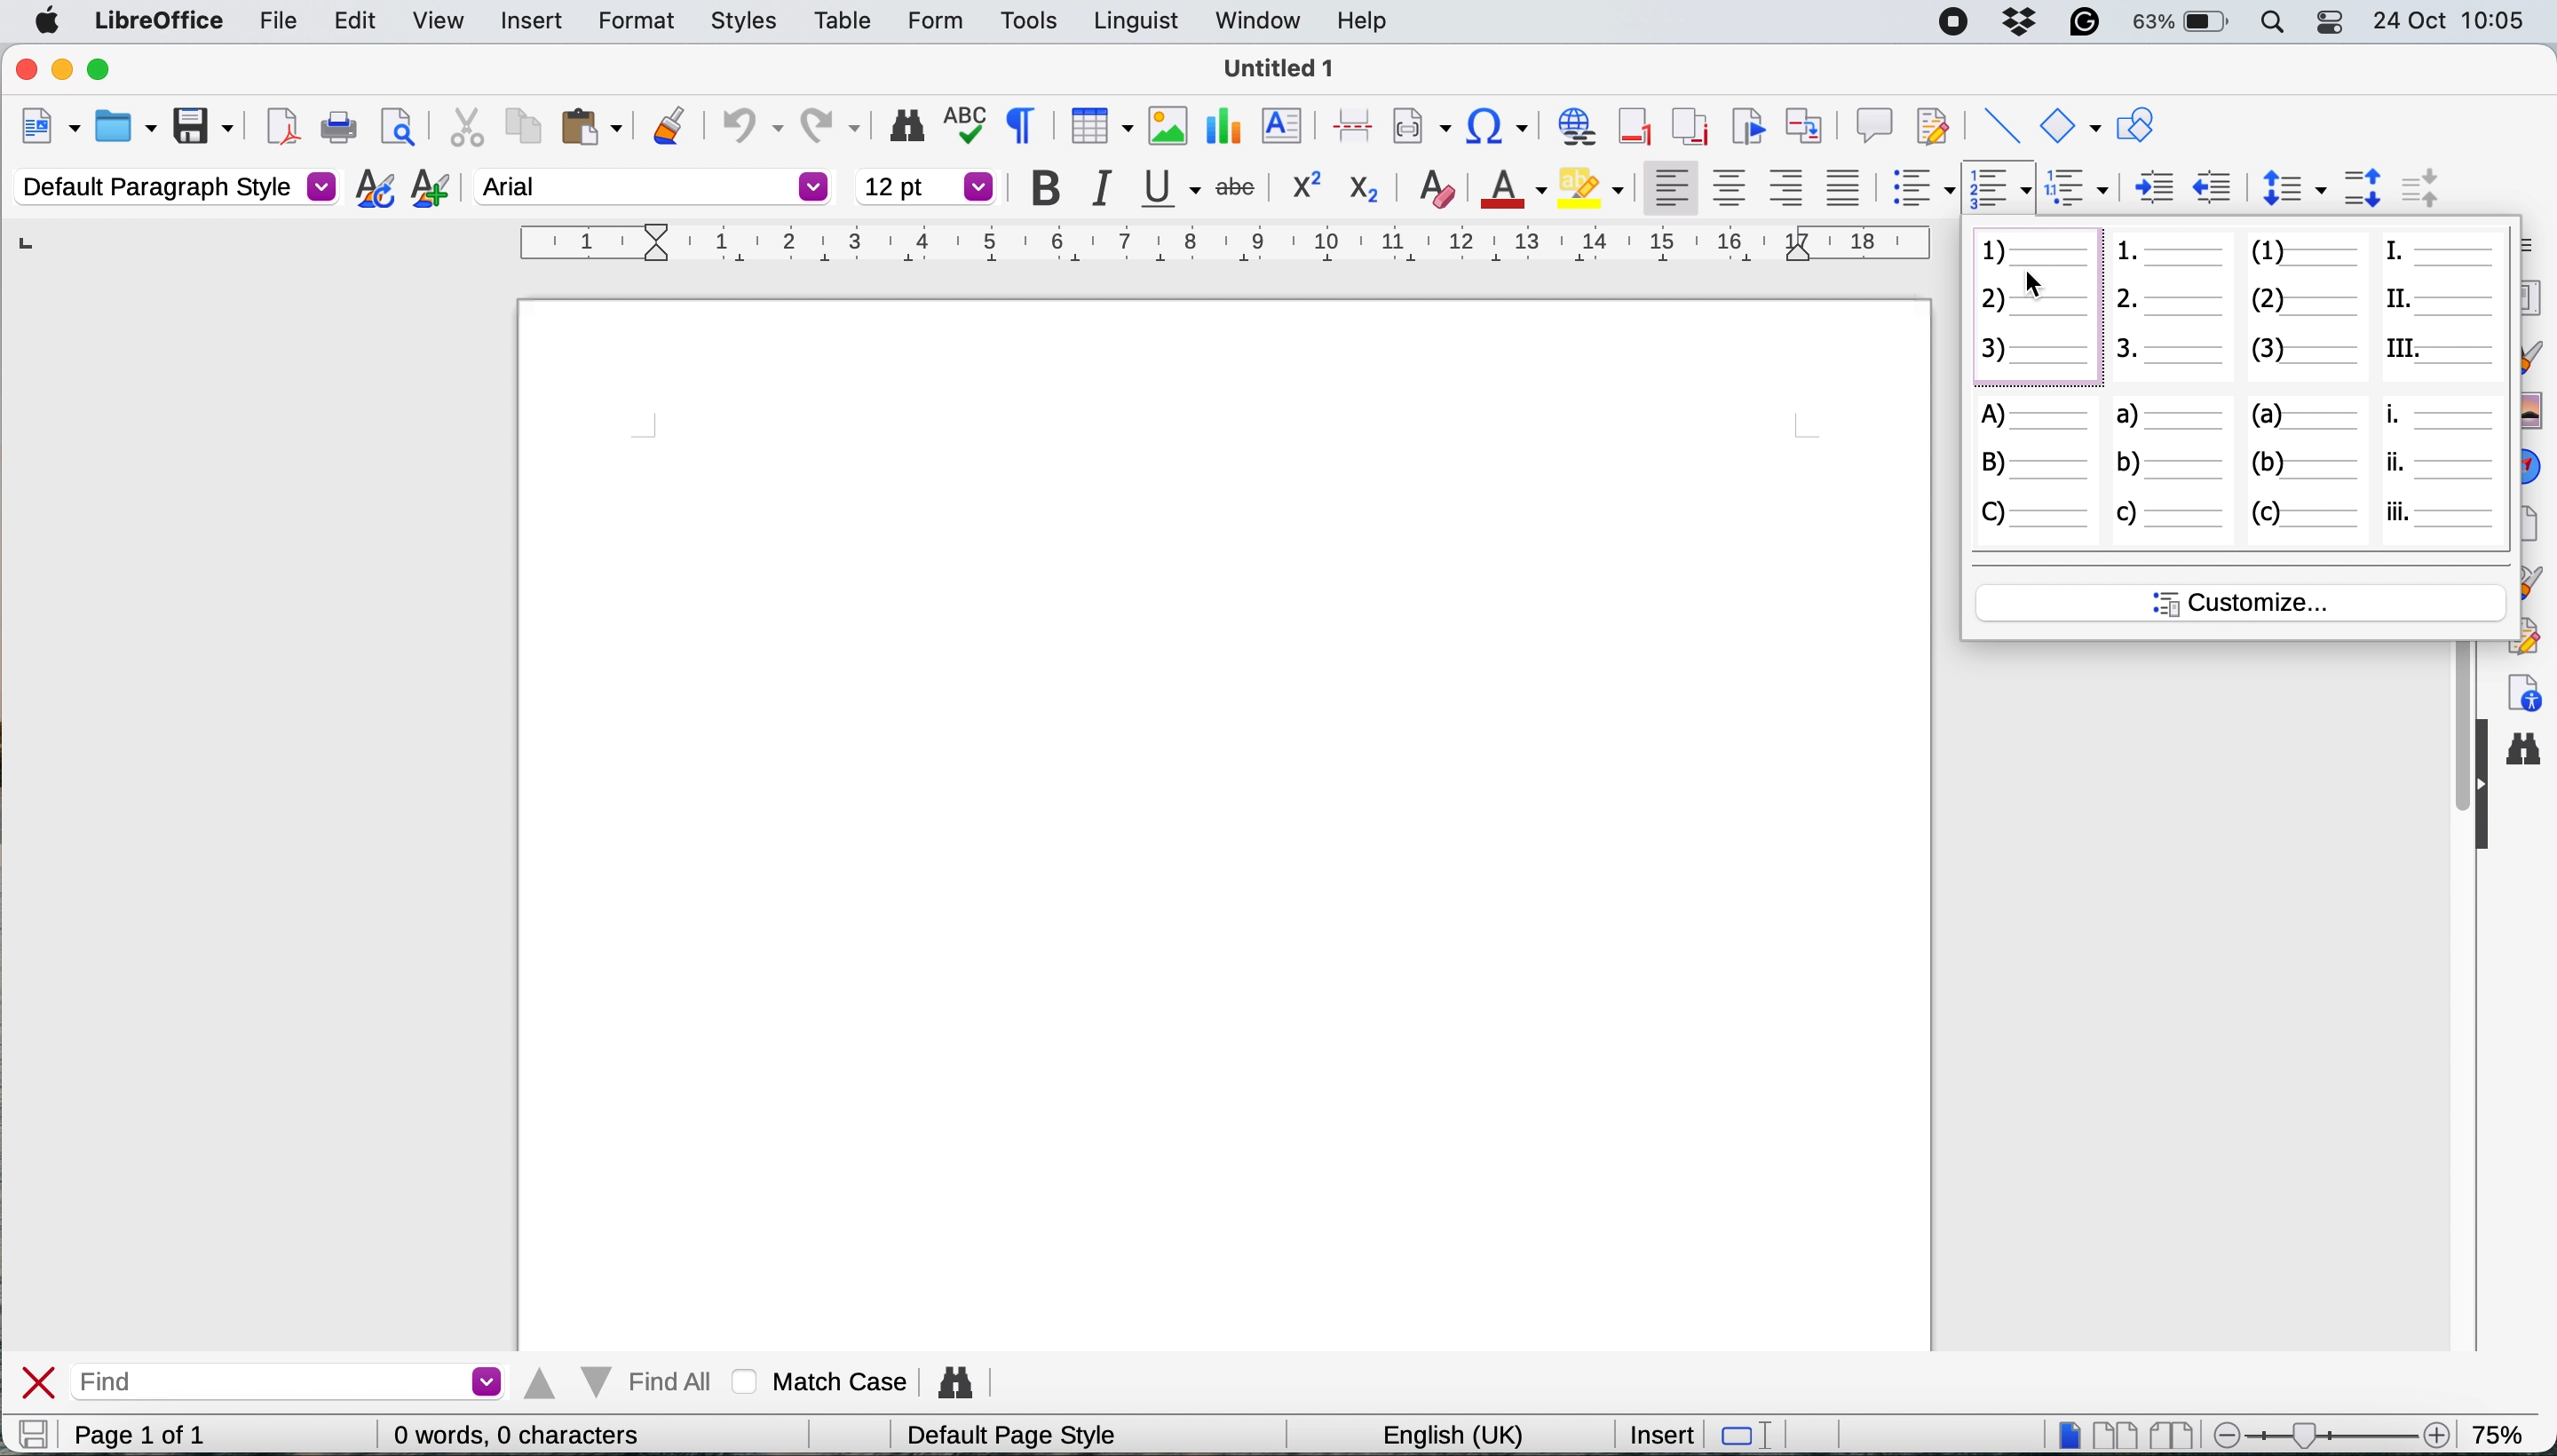 The image size is (2557, 1456). Describe the element at coordinates (2032, 474) in the screenshot. I see `uppercase letter` at that location.